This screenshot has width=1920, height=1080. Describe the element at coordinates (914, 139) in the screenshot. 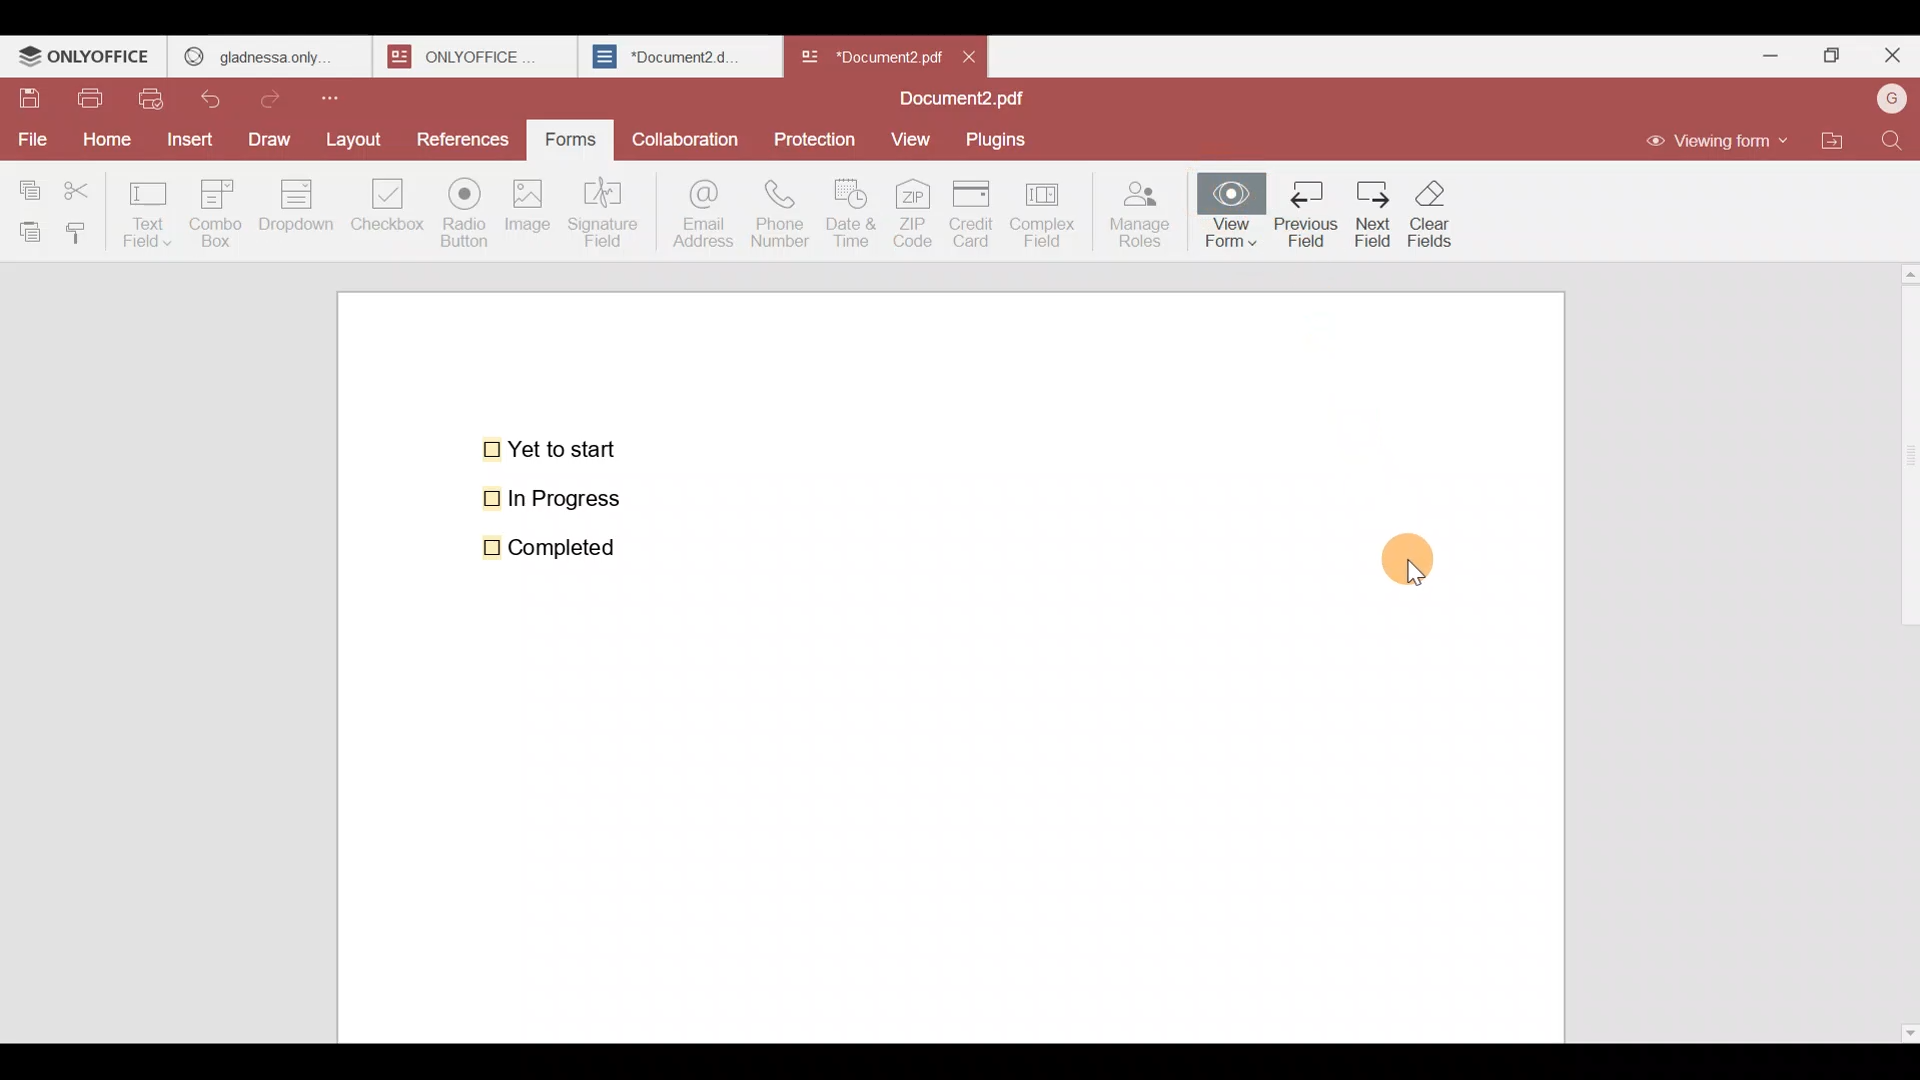

I see `View` at that location.